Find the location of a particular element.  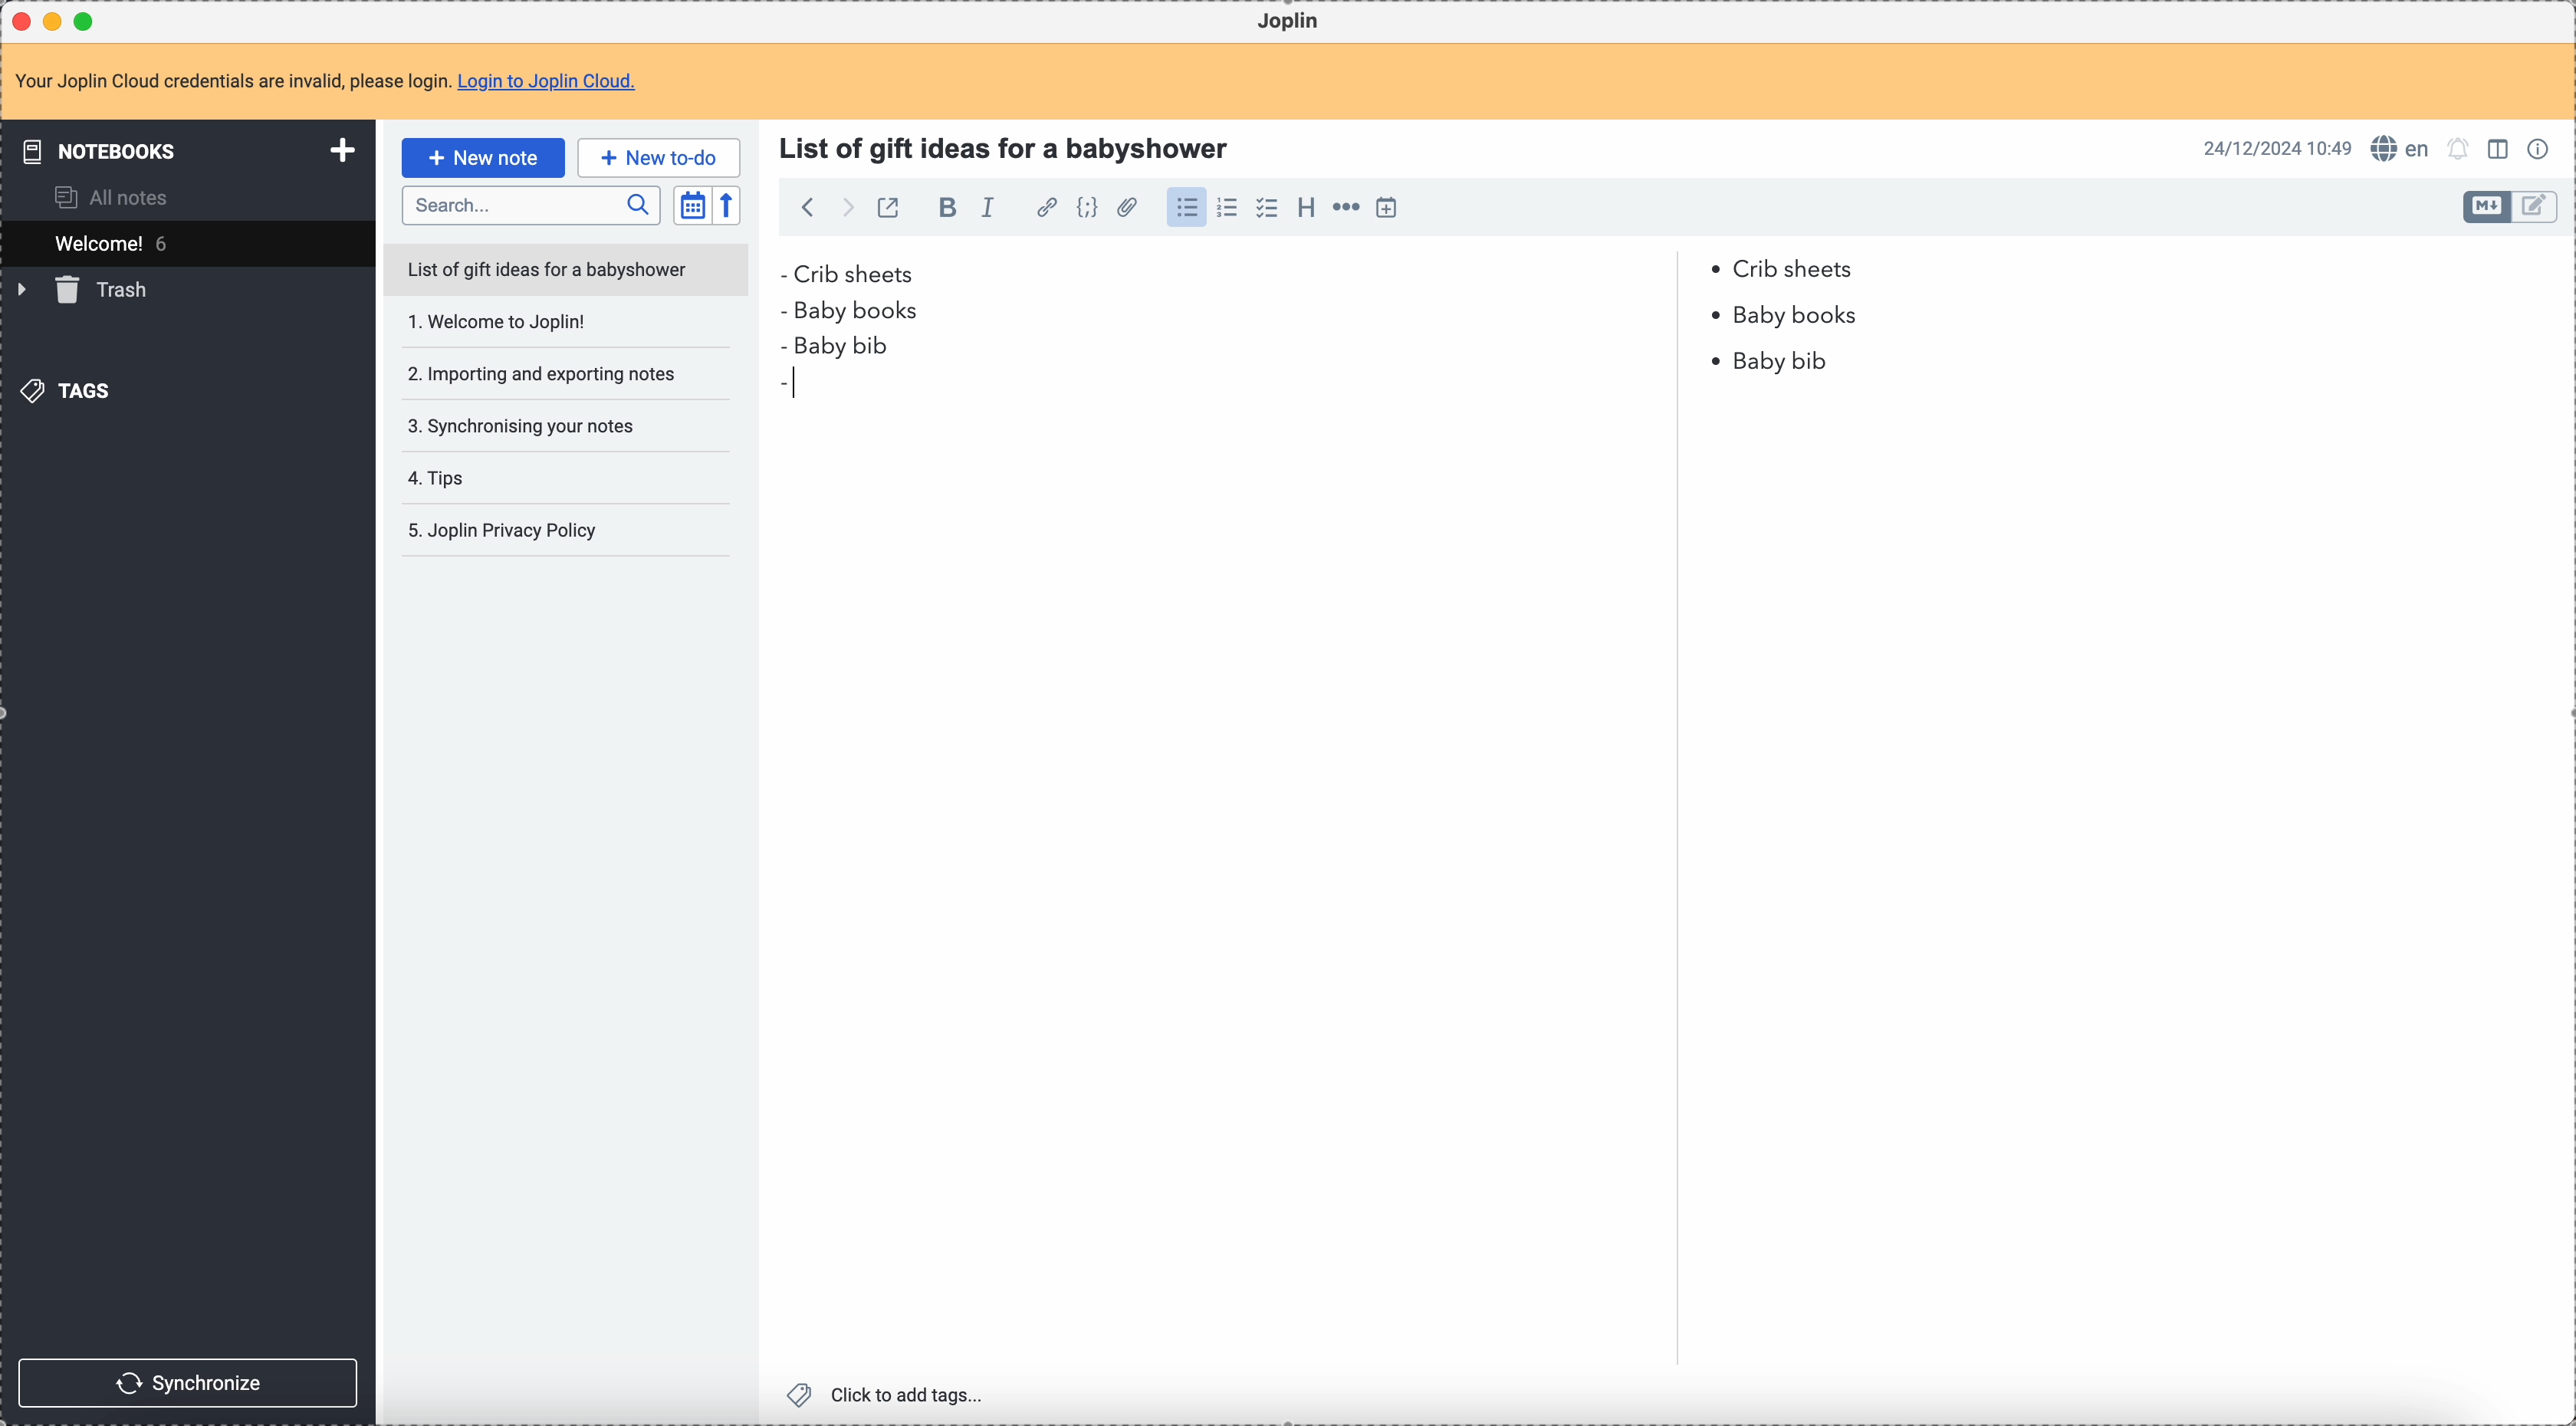

numbered list is located at coordinates (1232, 209).